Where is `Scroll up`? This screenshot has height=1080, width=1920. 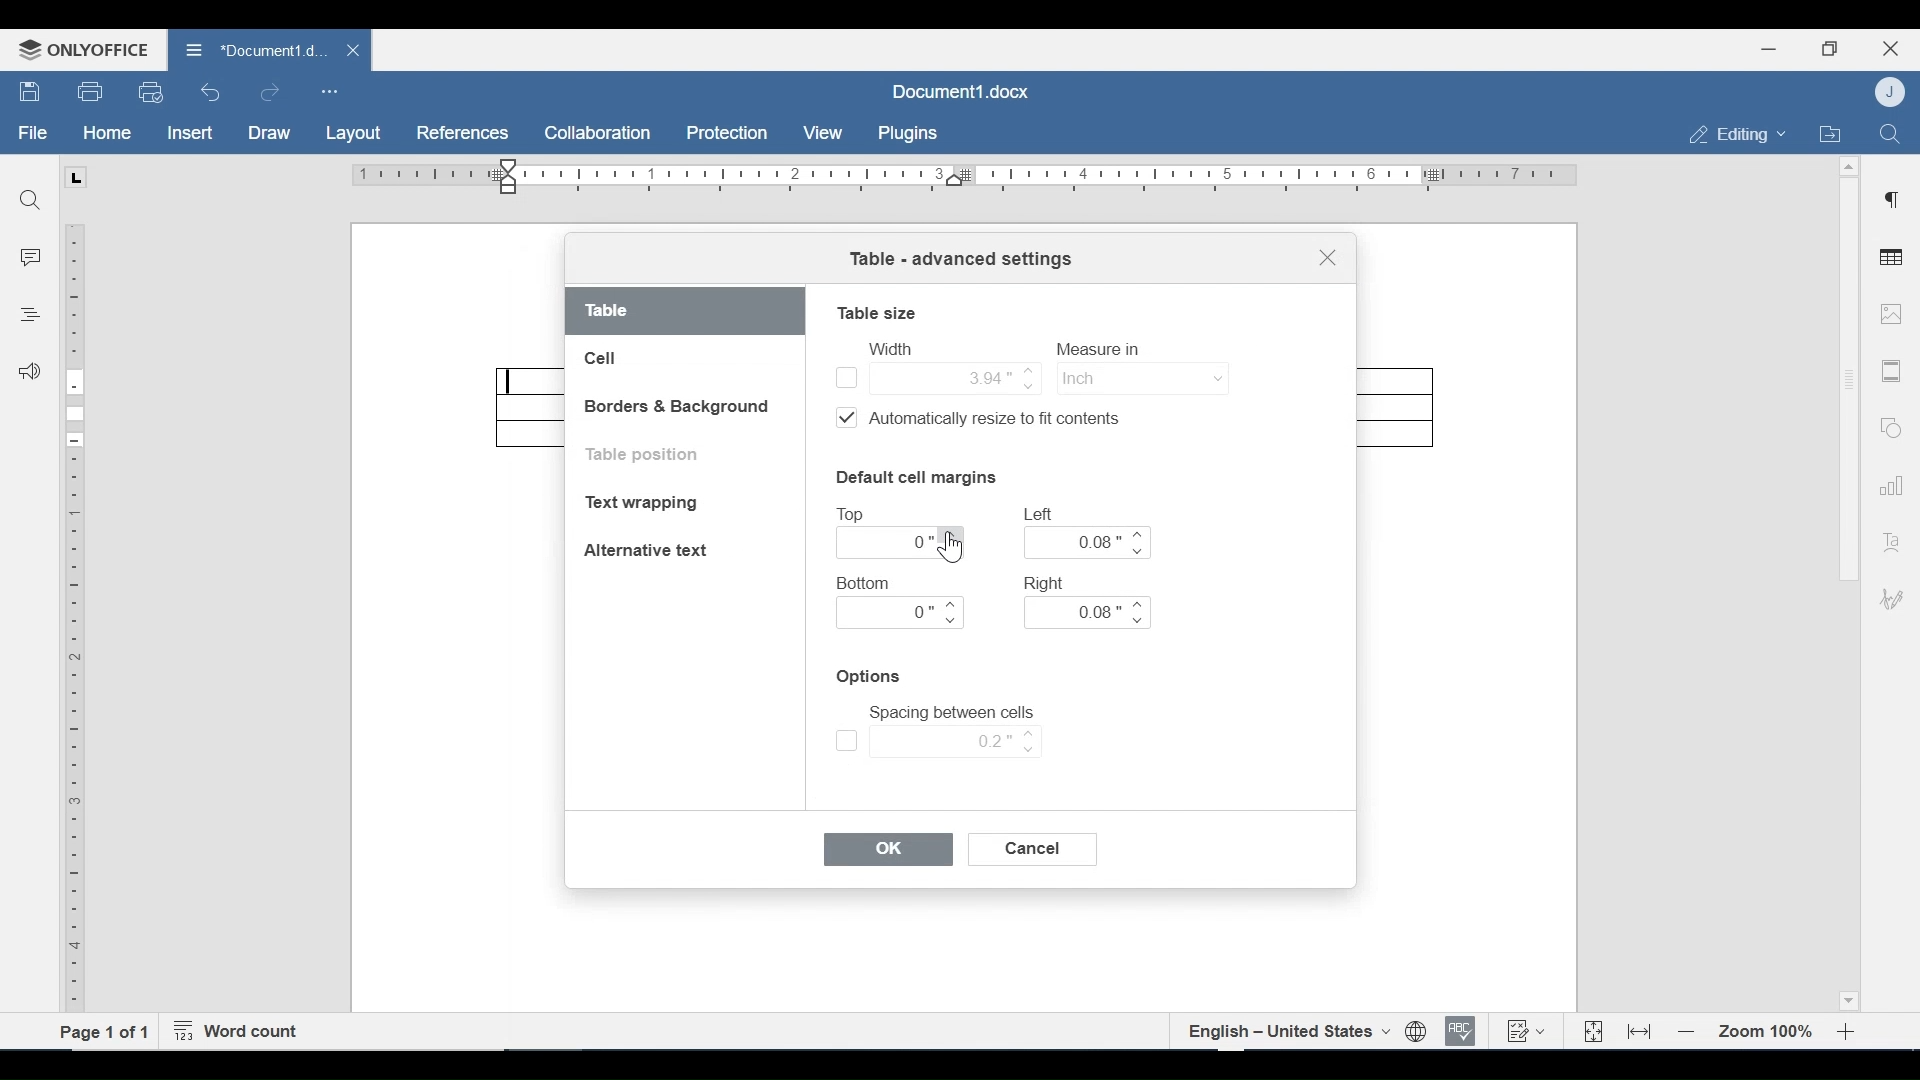 Scroll up is located at coordinates (1849, 167).